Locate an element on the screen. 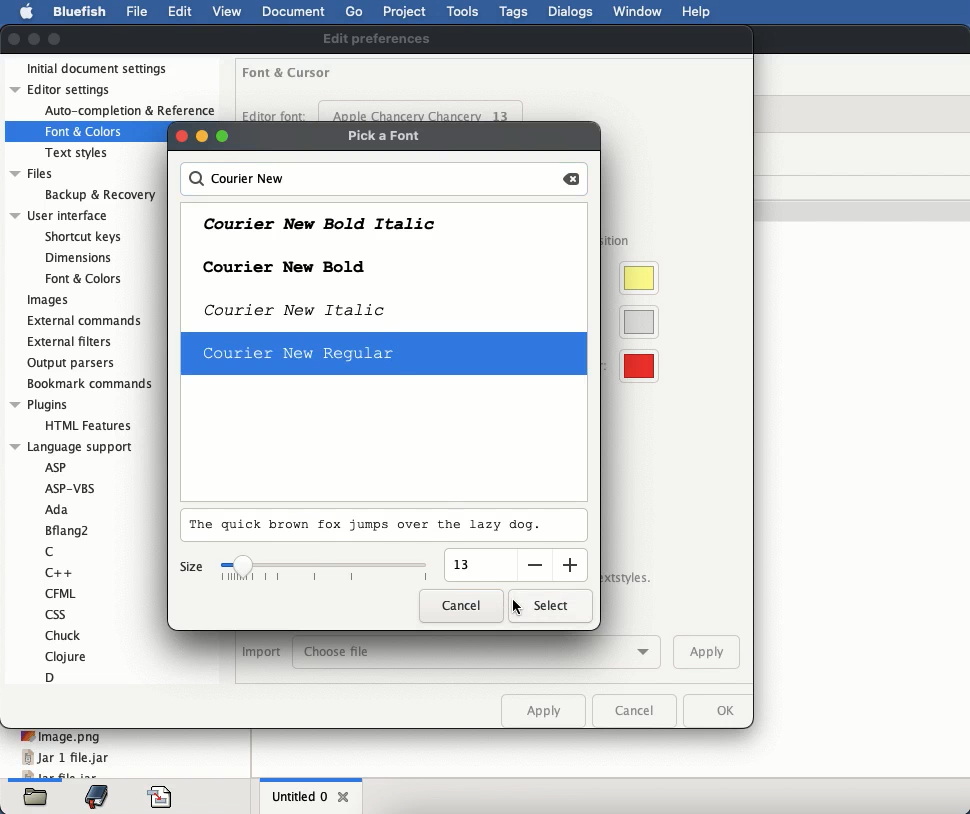  cursor highlight color is located at coordinates (633, 279).